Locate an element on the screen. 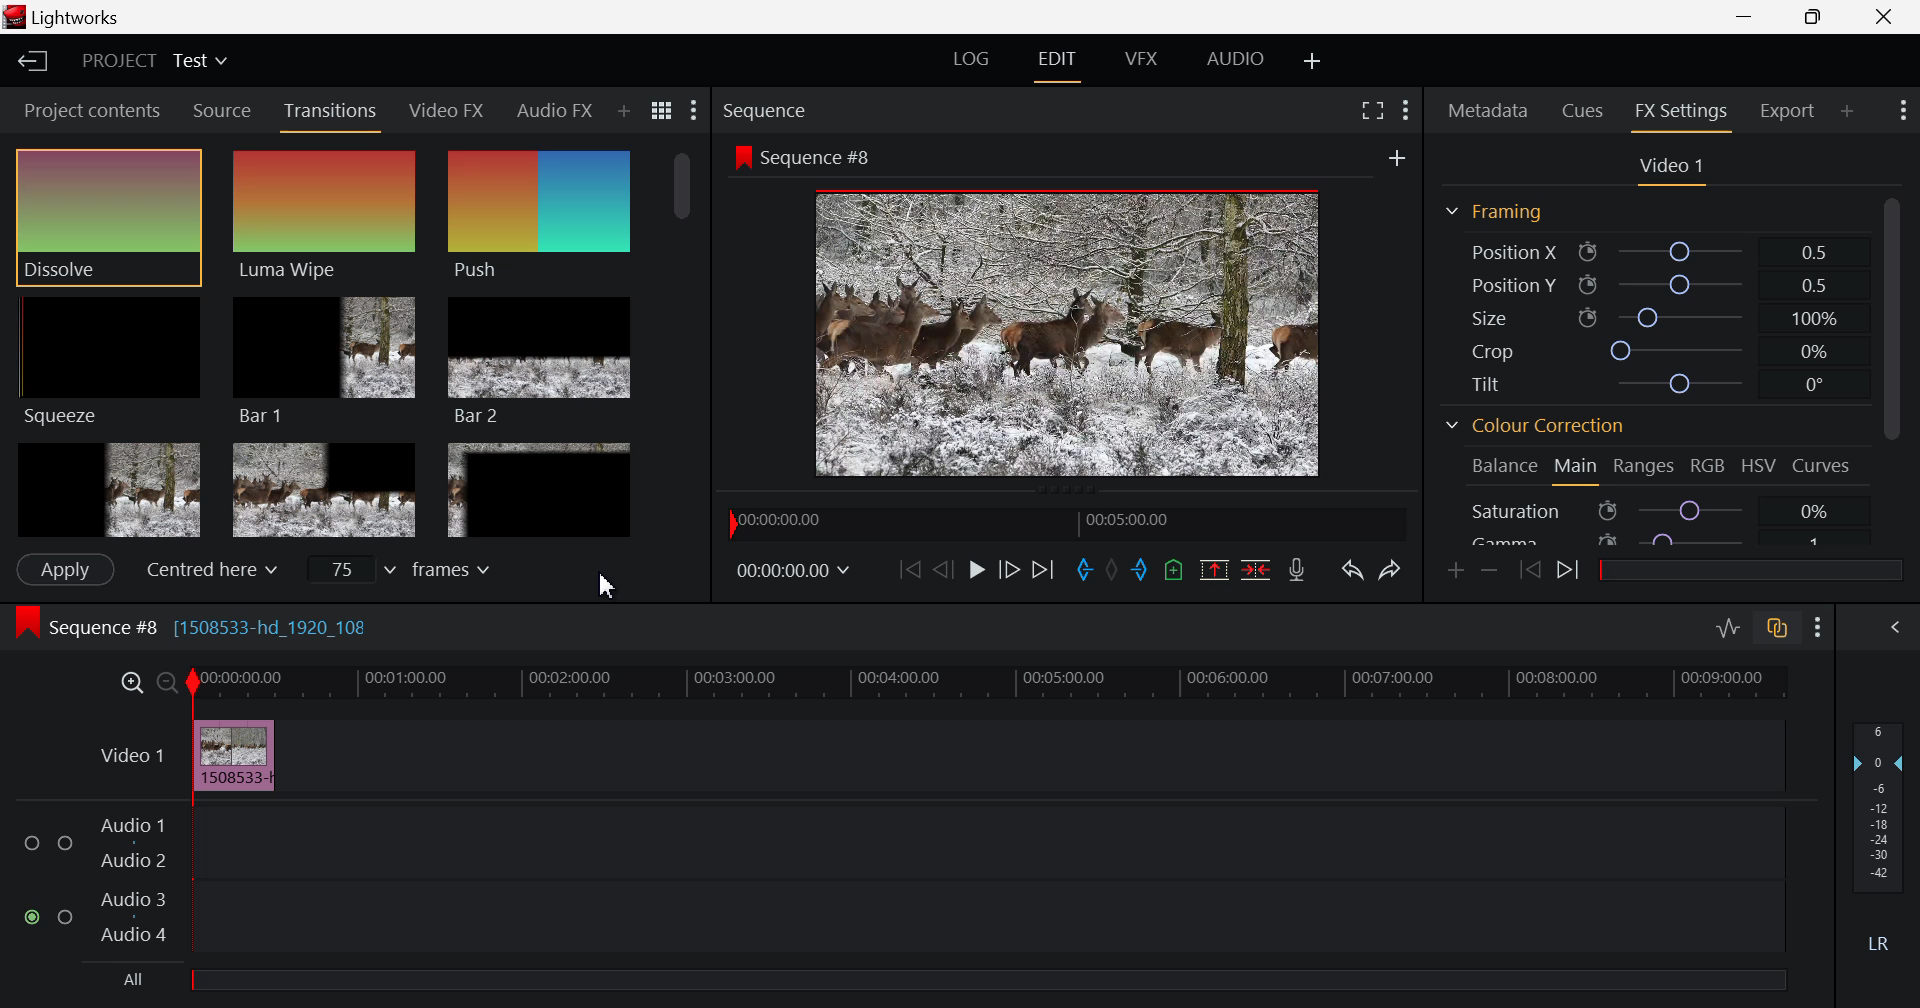 The width and height of the screenshot is (1920, 1008). Push is located at coordinates (539, 217).